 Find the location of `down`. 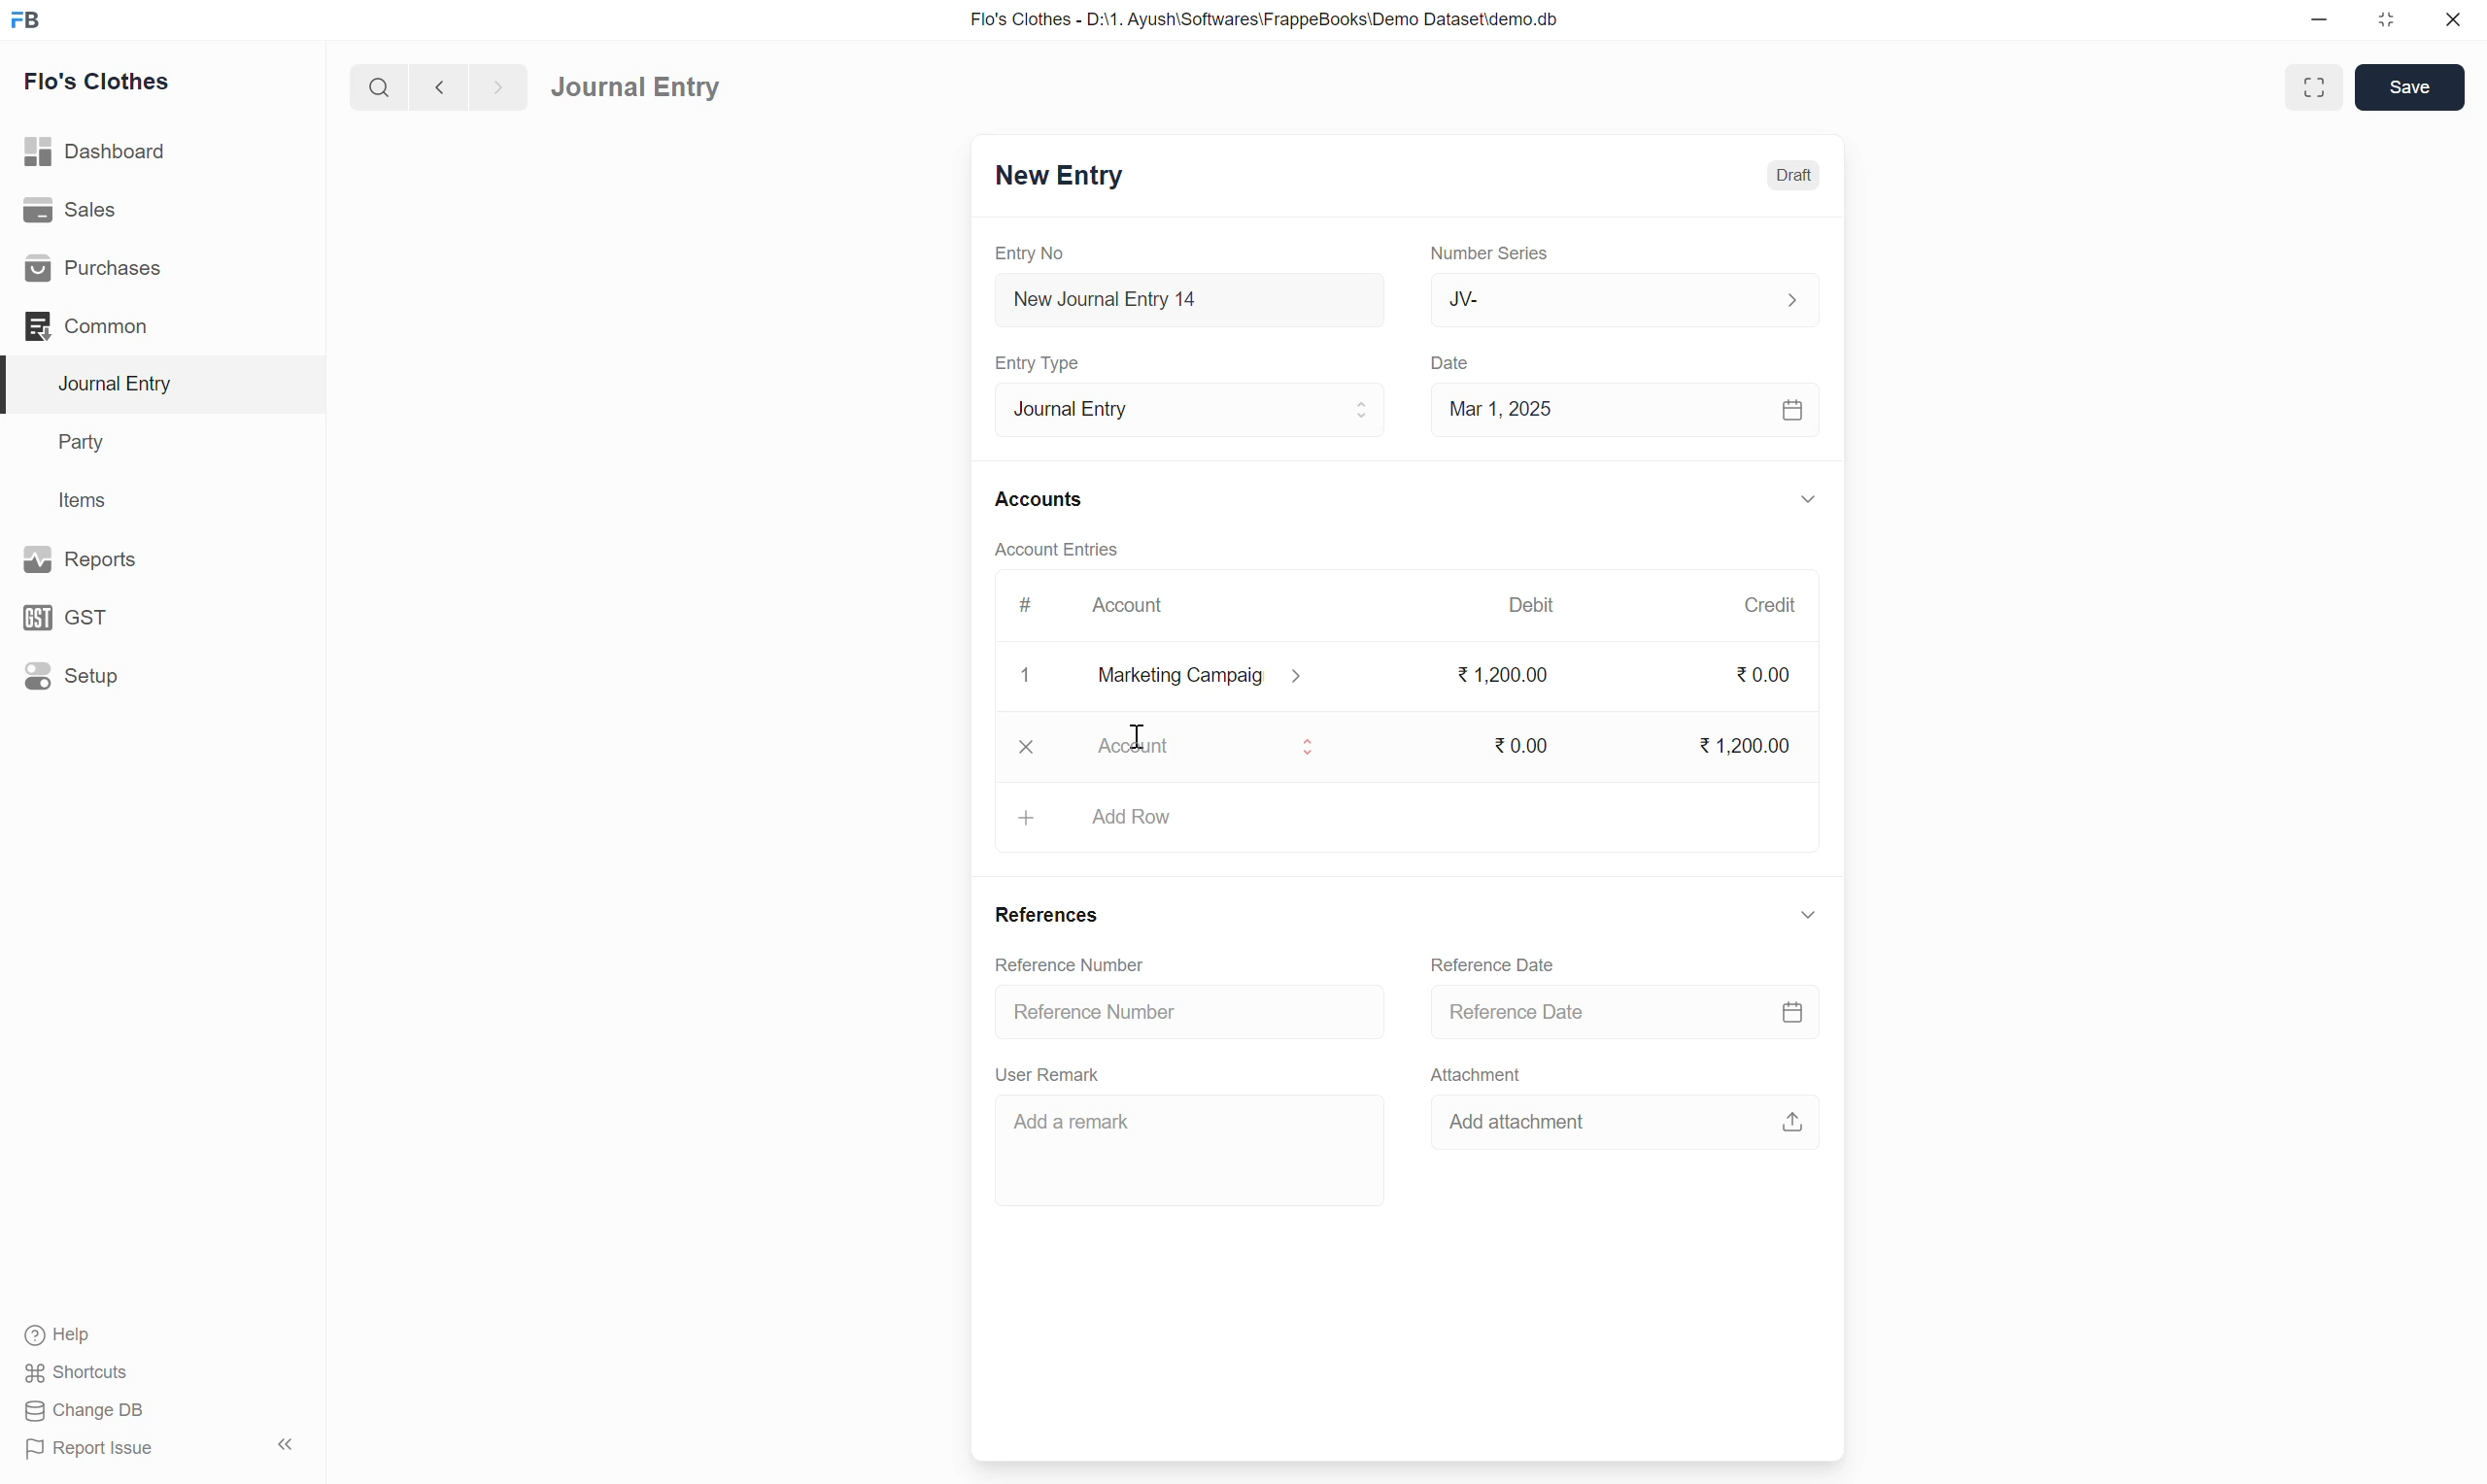

down is located at coordinates (1805, 502).